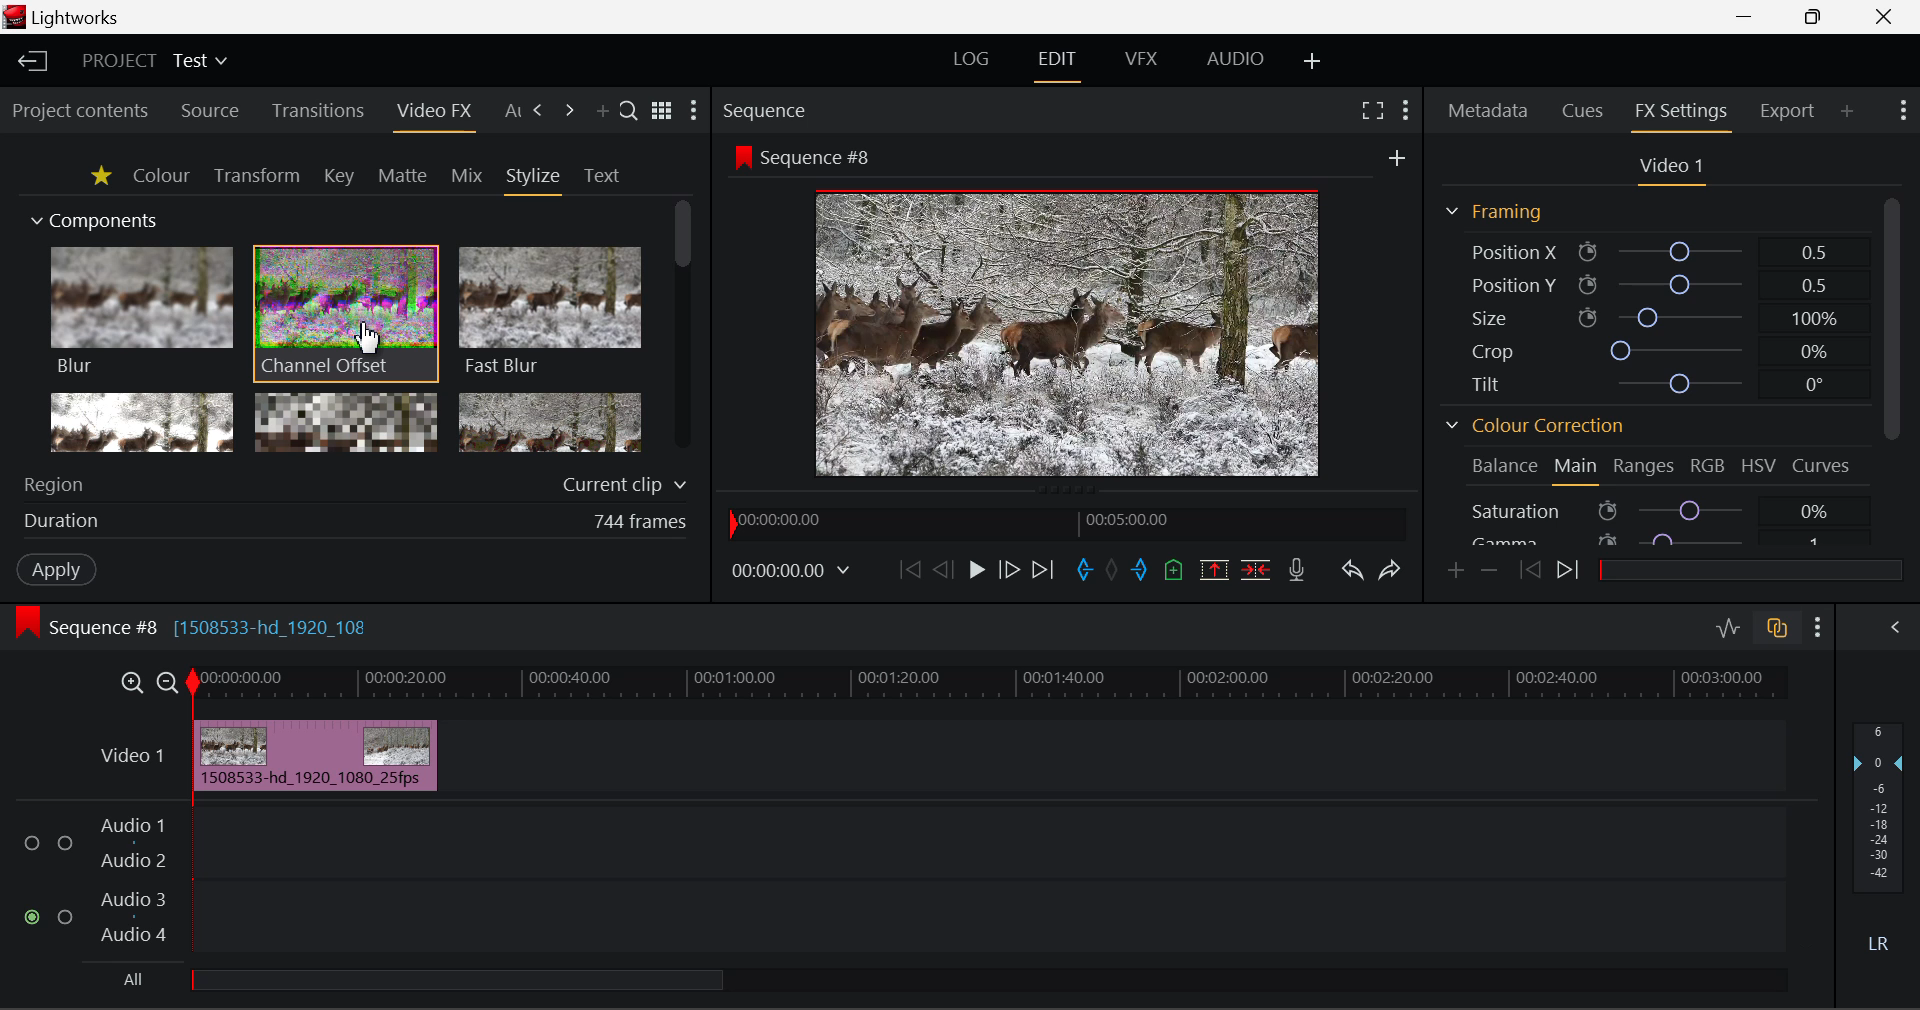 The image size is (1920, 1010). Describe the element at coordinates (100, 178) in the screenshot. I see `Favorites` at that location.